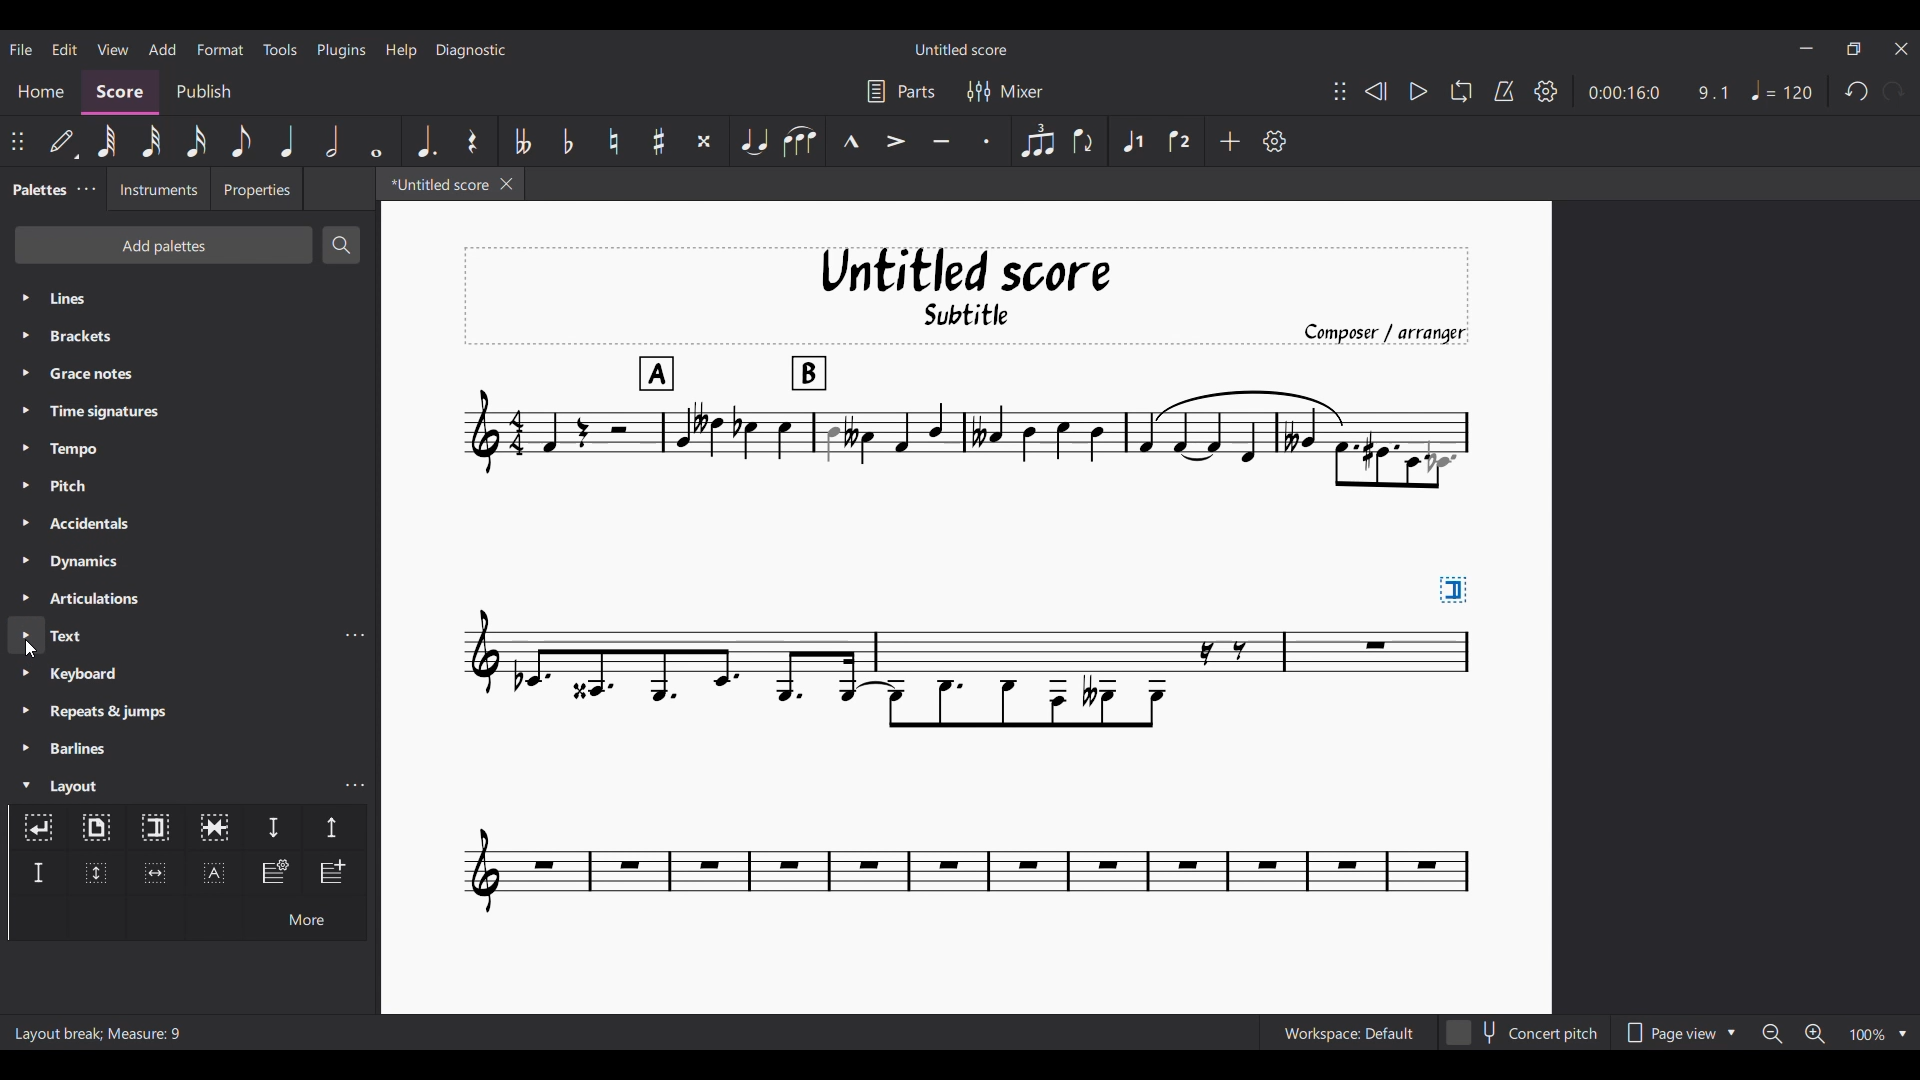  Describe the element at coordinates (615, 141) in the screenshot. I see `Toggle natural` at that location.